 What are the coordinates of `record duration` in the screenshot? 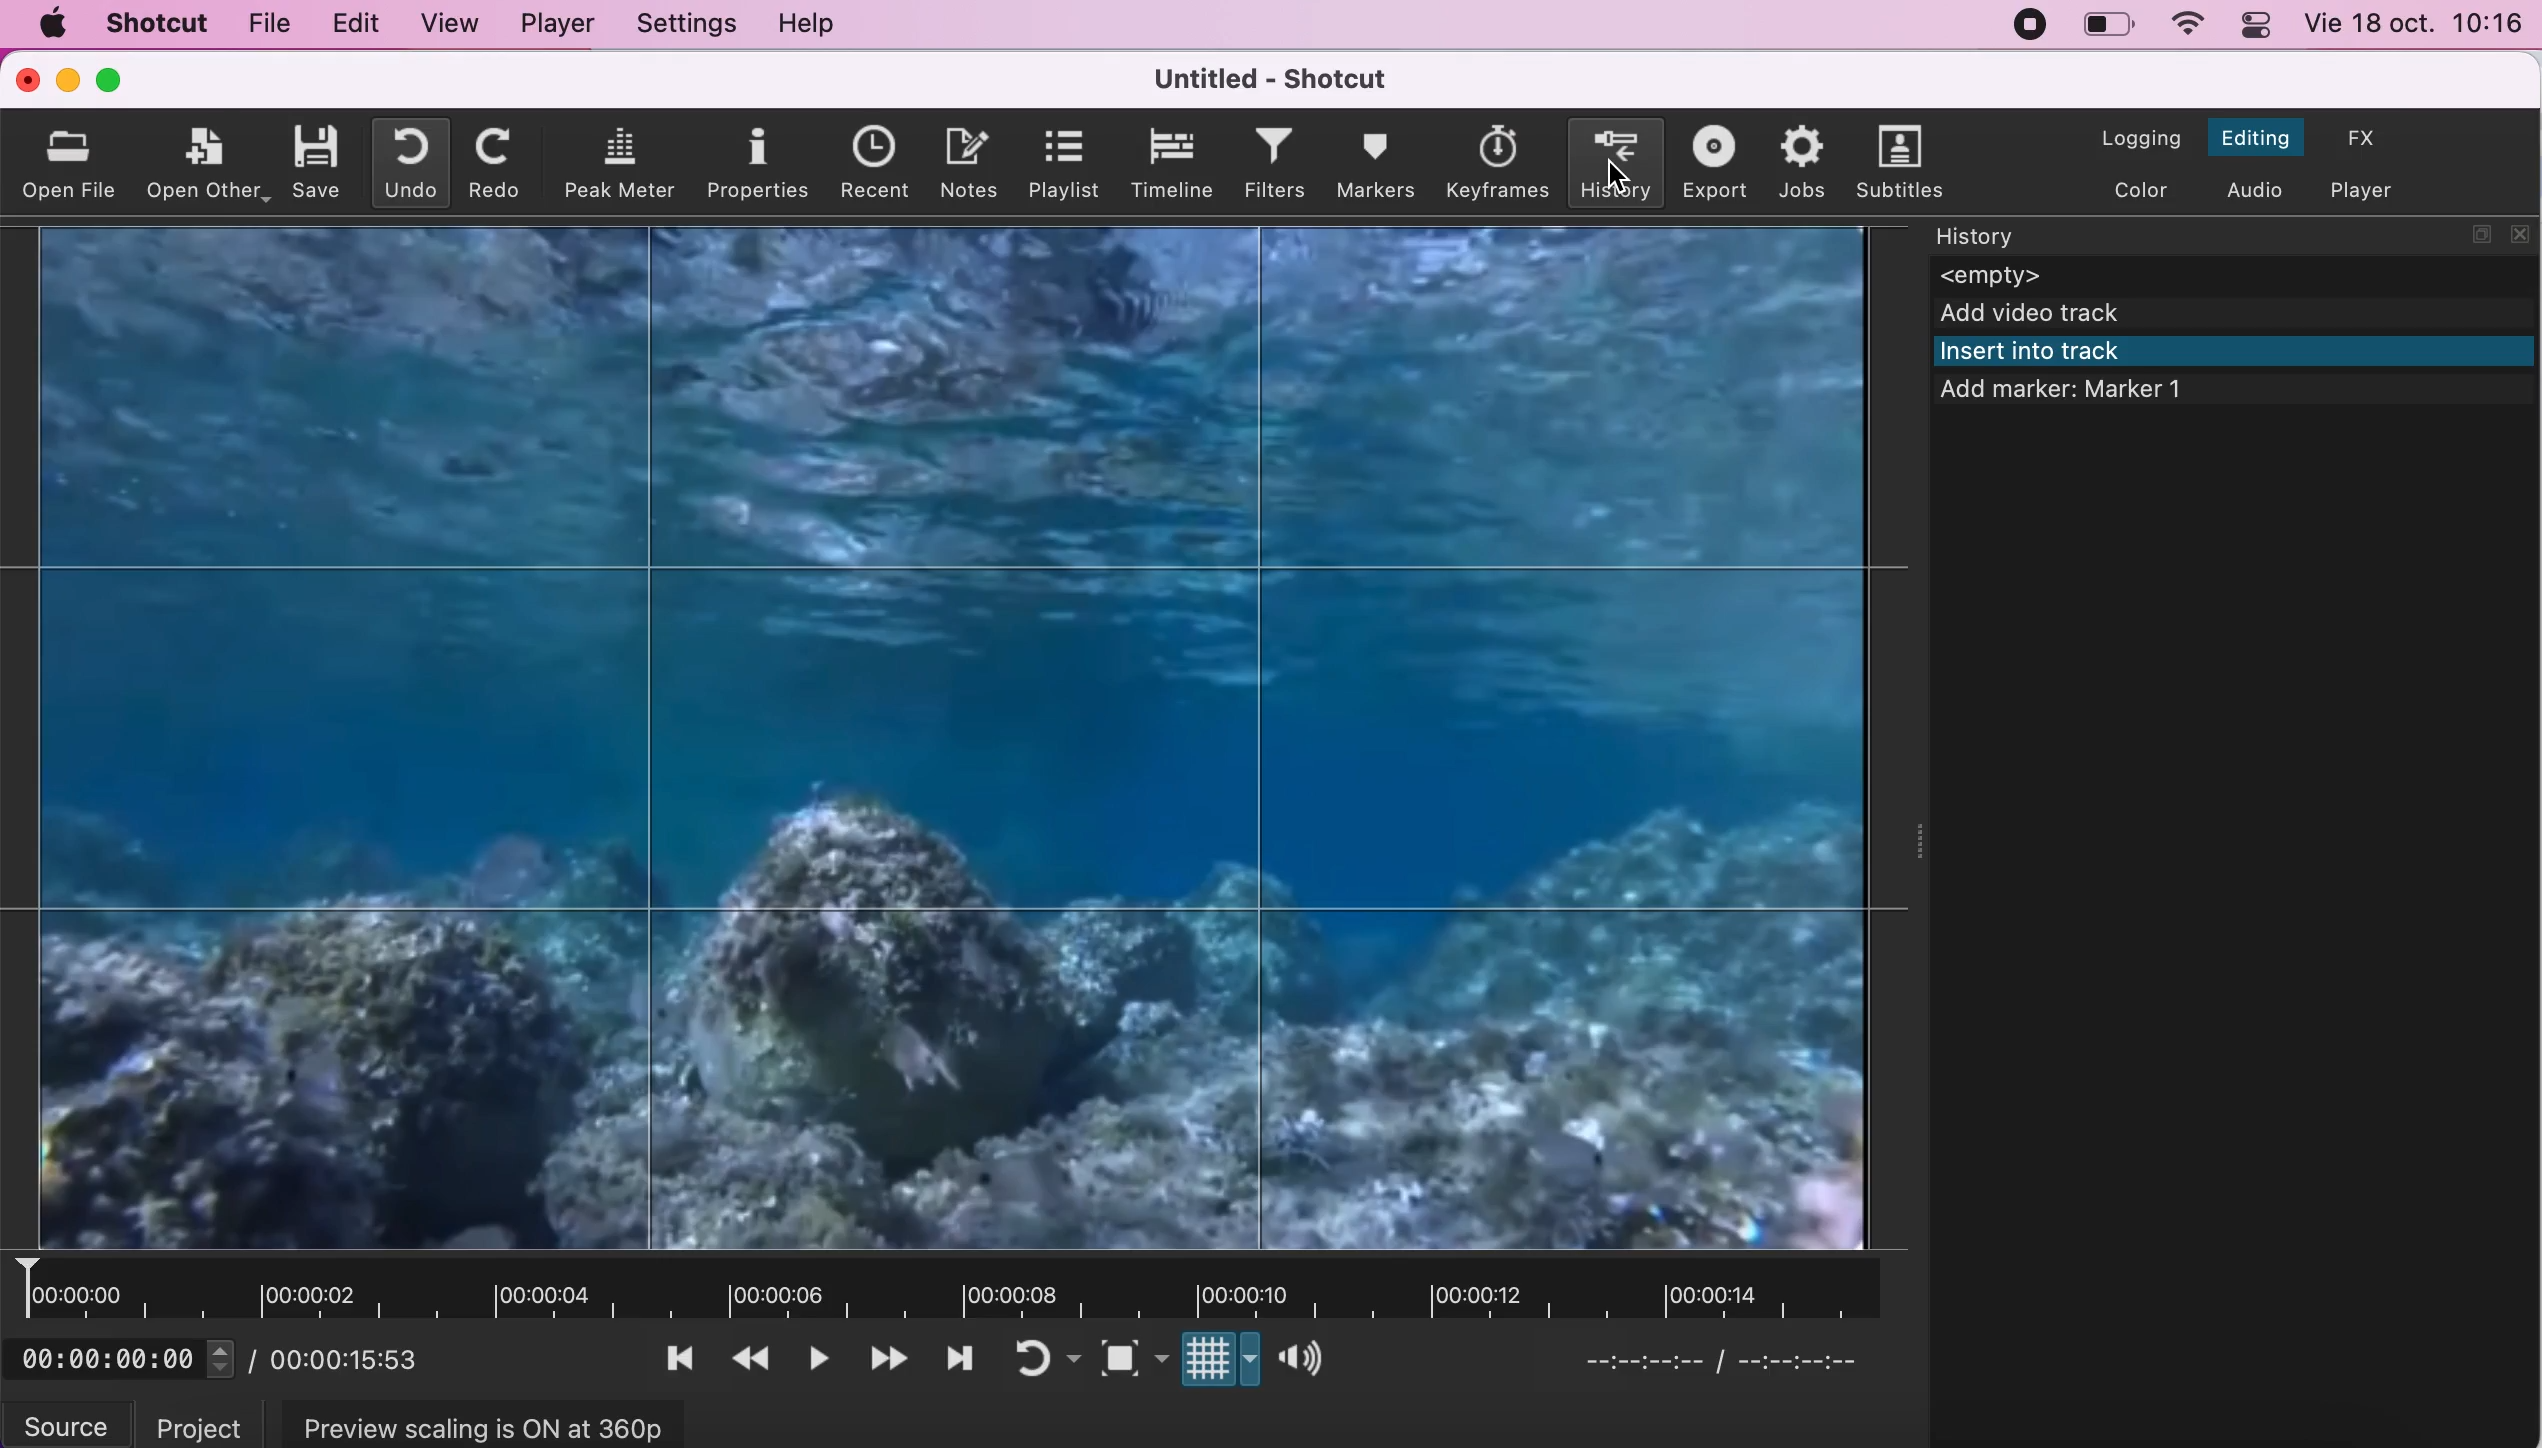 It's located at (979, 1288).